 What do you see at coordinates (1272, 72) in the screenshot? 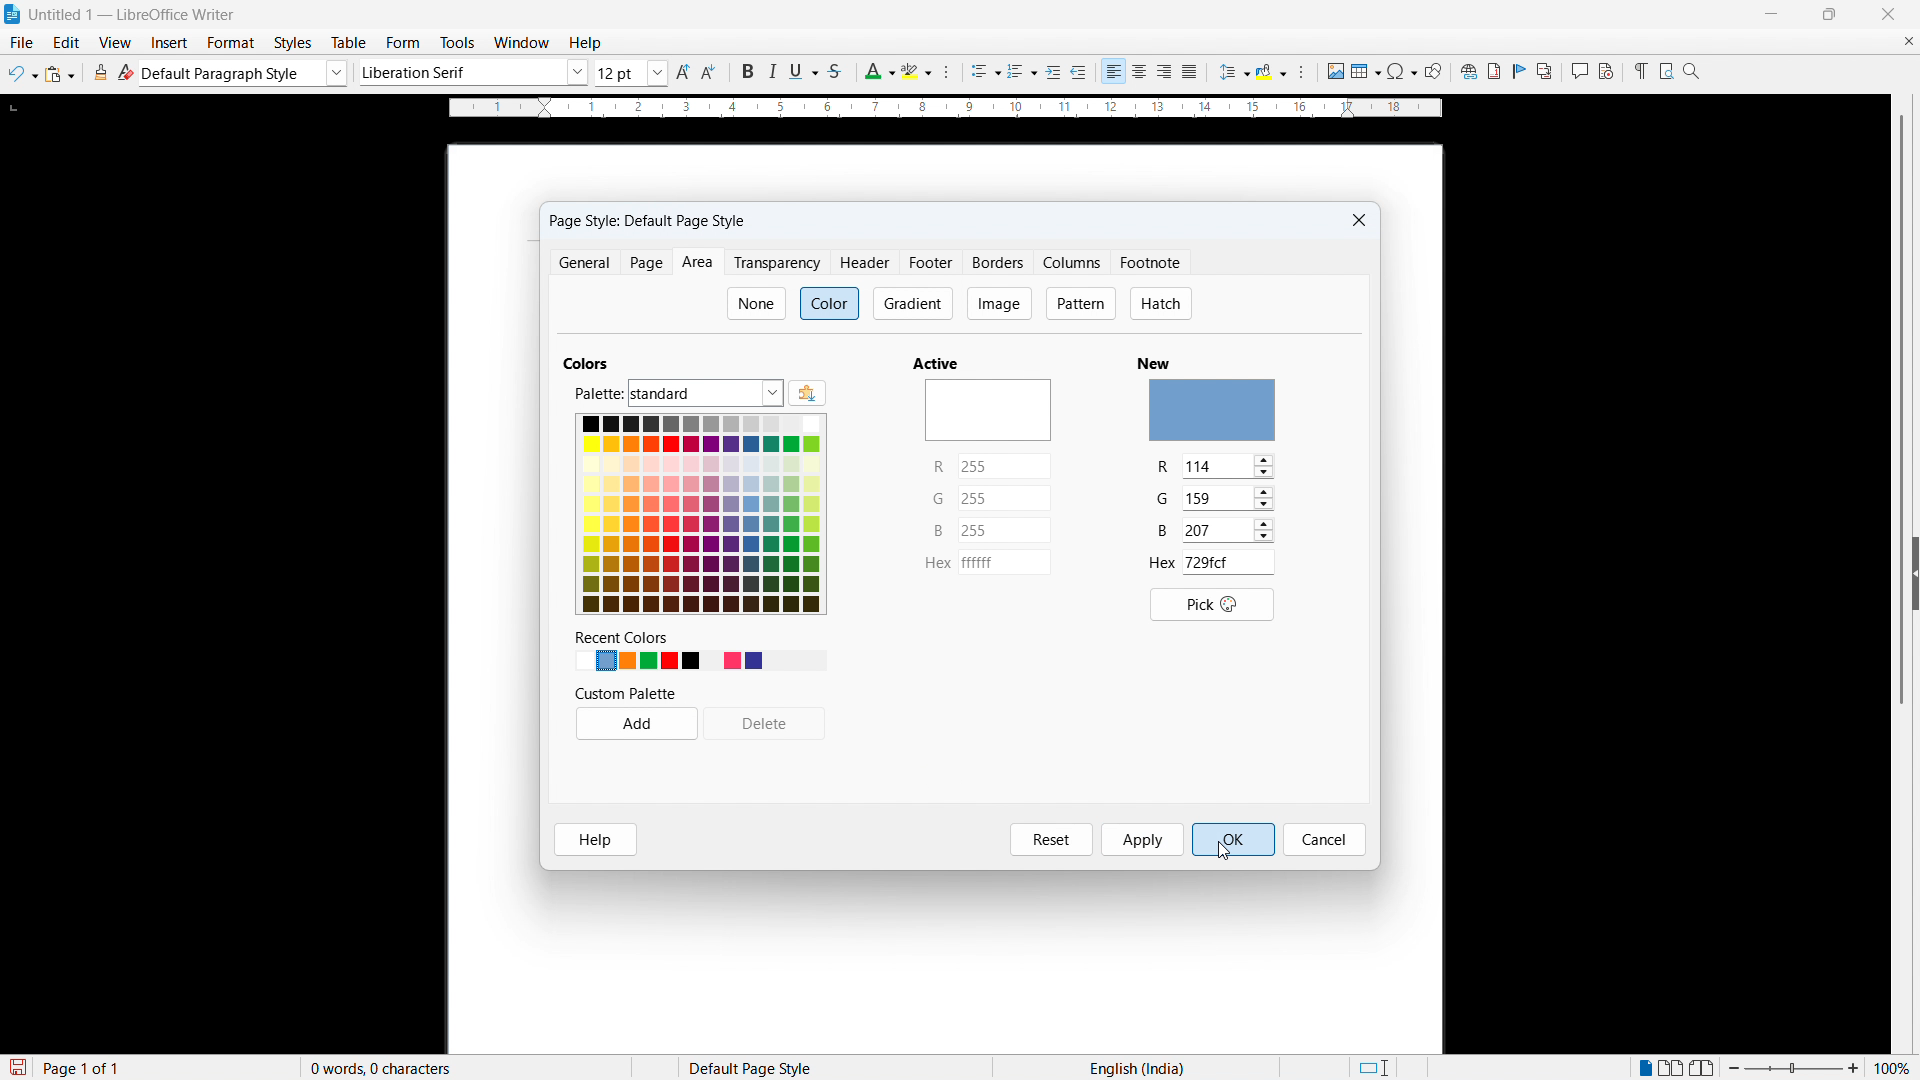
I see `Background colour ` at bounding box center [1272, 72].